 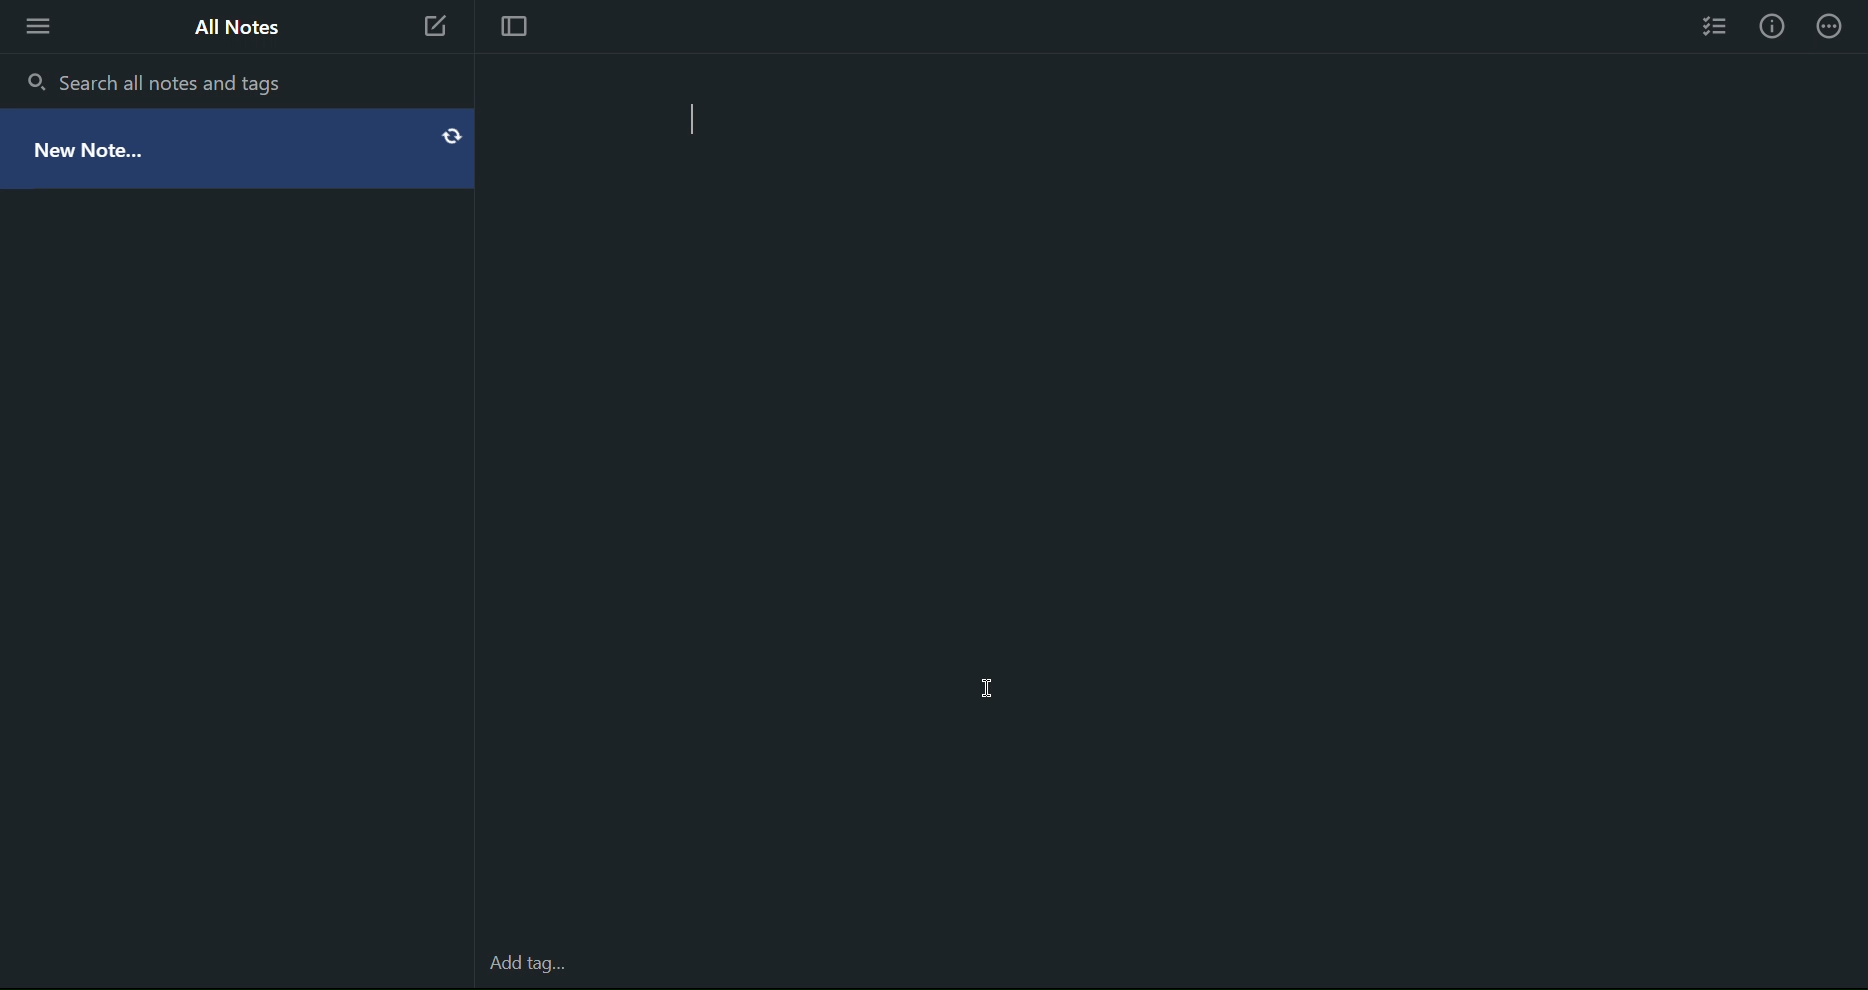 I want to click on More, so click(x=37, y=26).